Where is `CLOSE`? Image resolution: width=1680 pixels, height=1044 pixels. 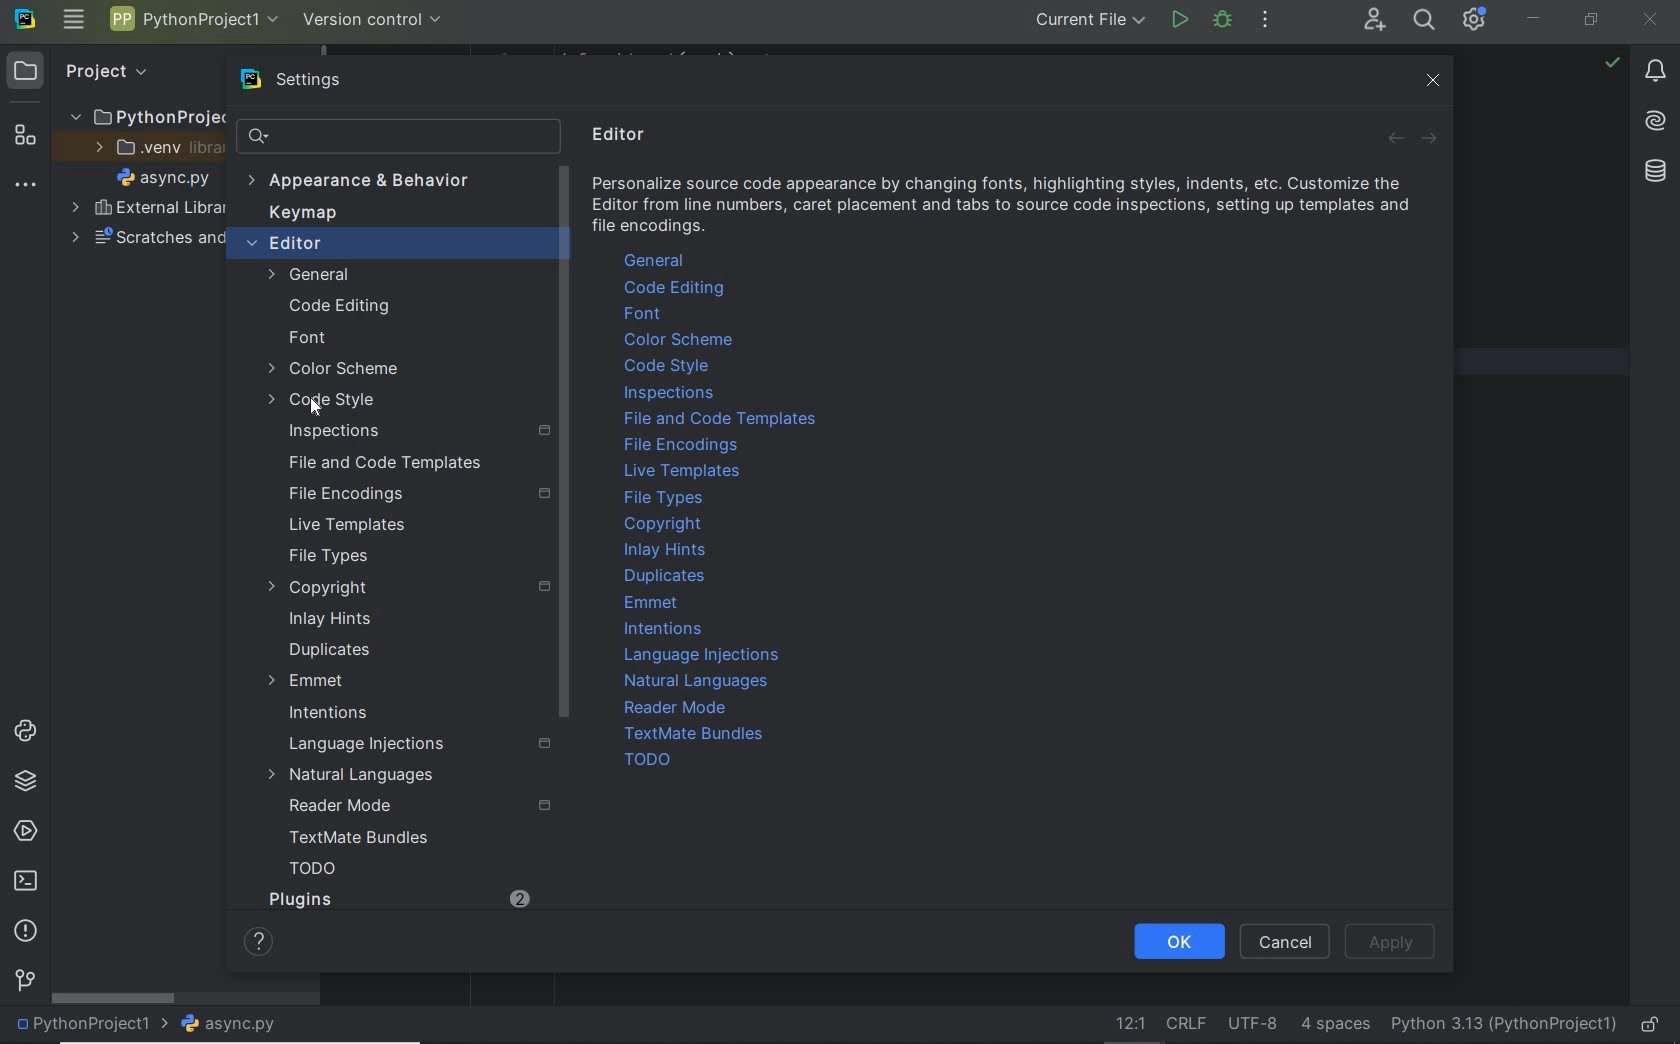 CLOSE is located at coordinates (1651, 18).